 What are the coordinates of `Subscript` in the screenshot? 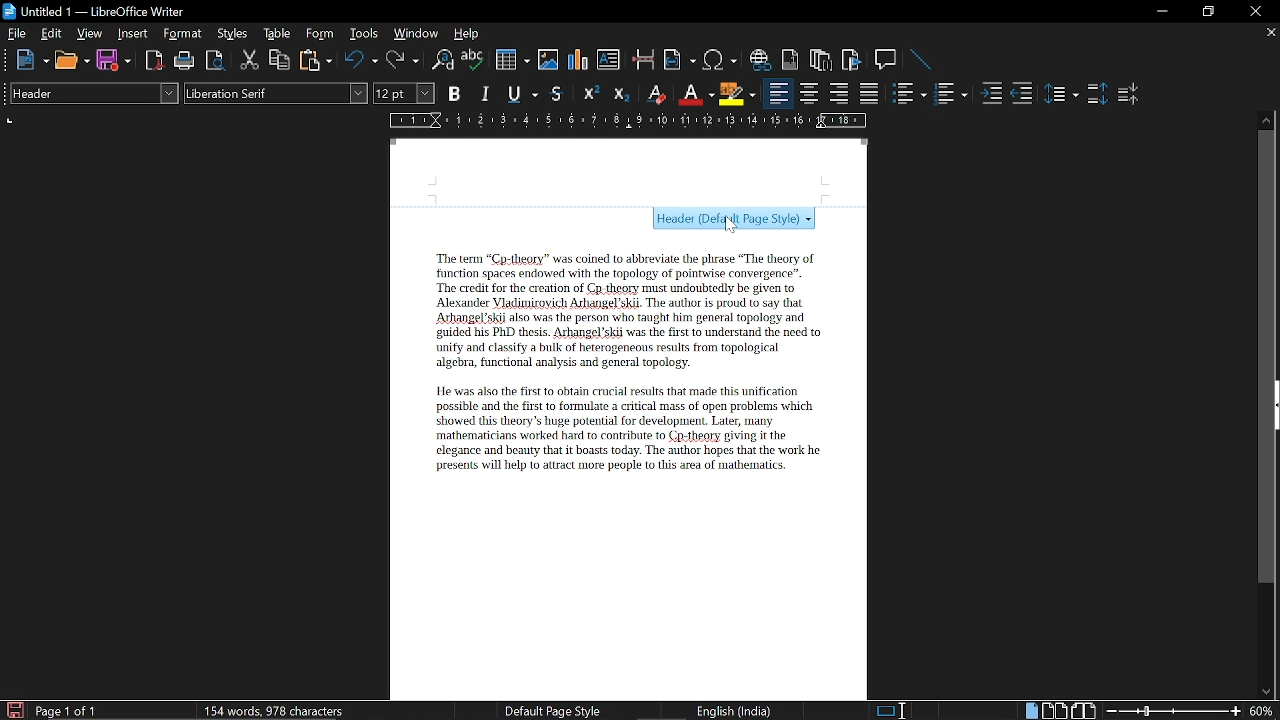 It's located at (620, 94).